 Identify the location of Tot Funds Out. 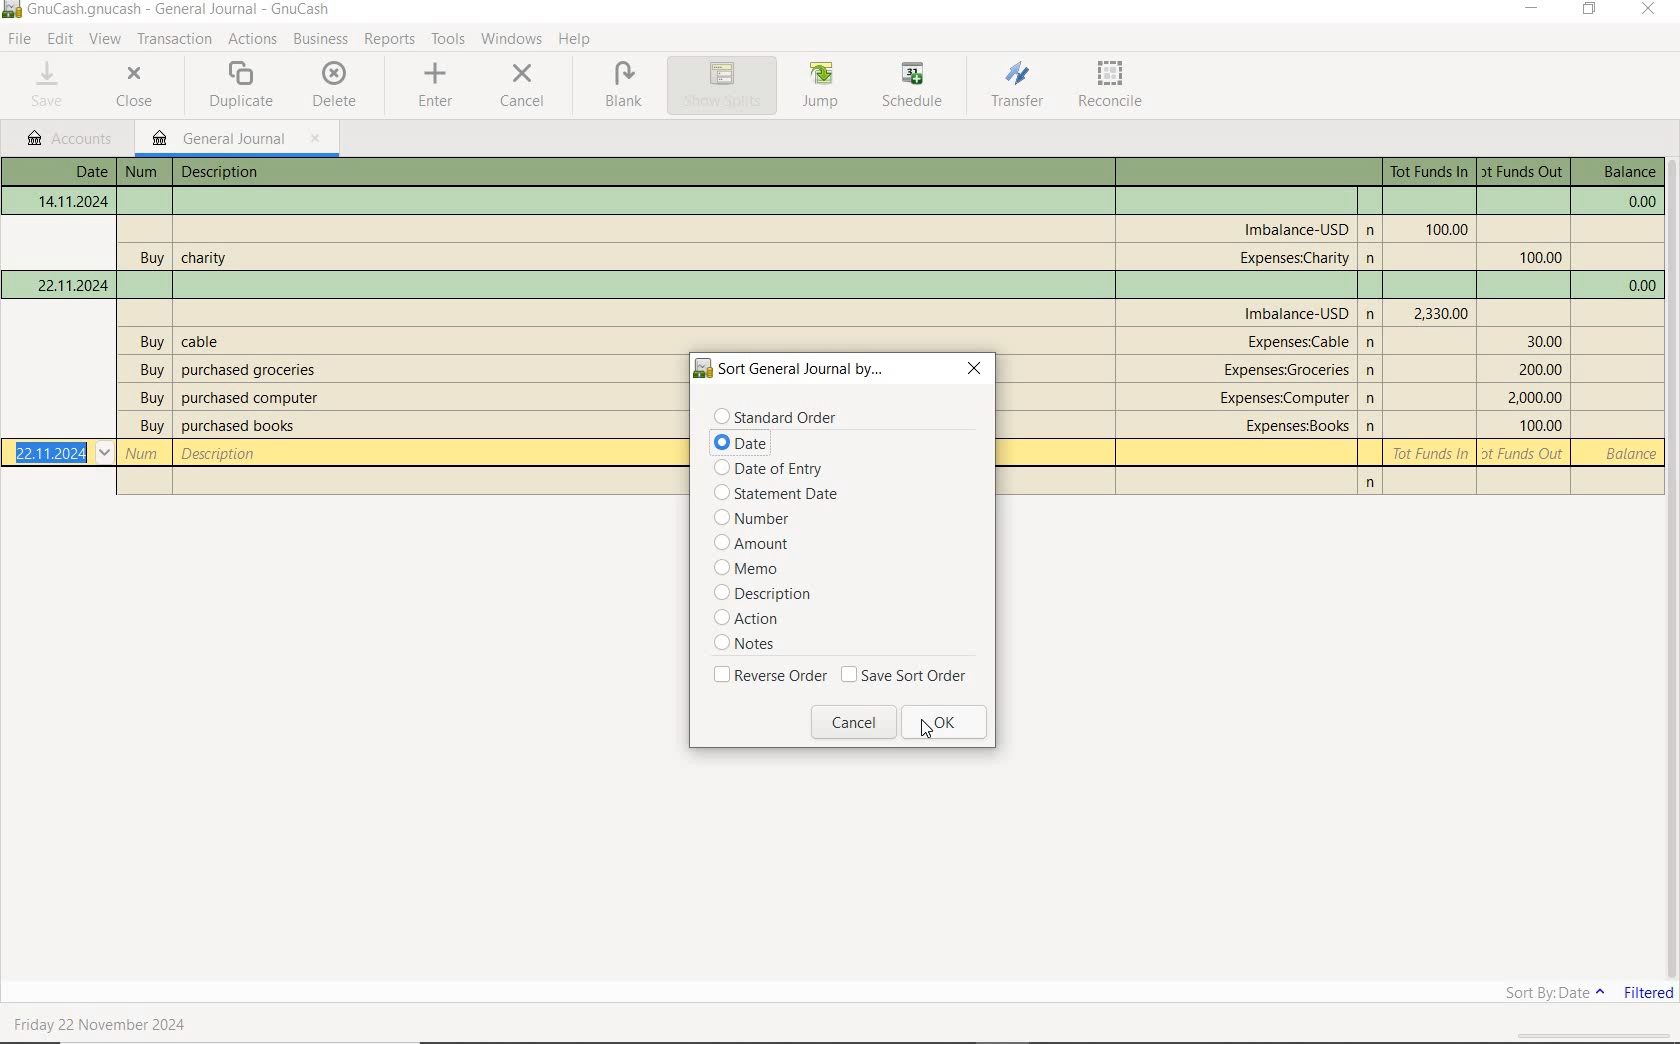
(1538, 426).